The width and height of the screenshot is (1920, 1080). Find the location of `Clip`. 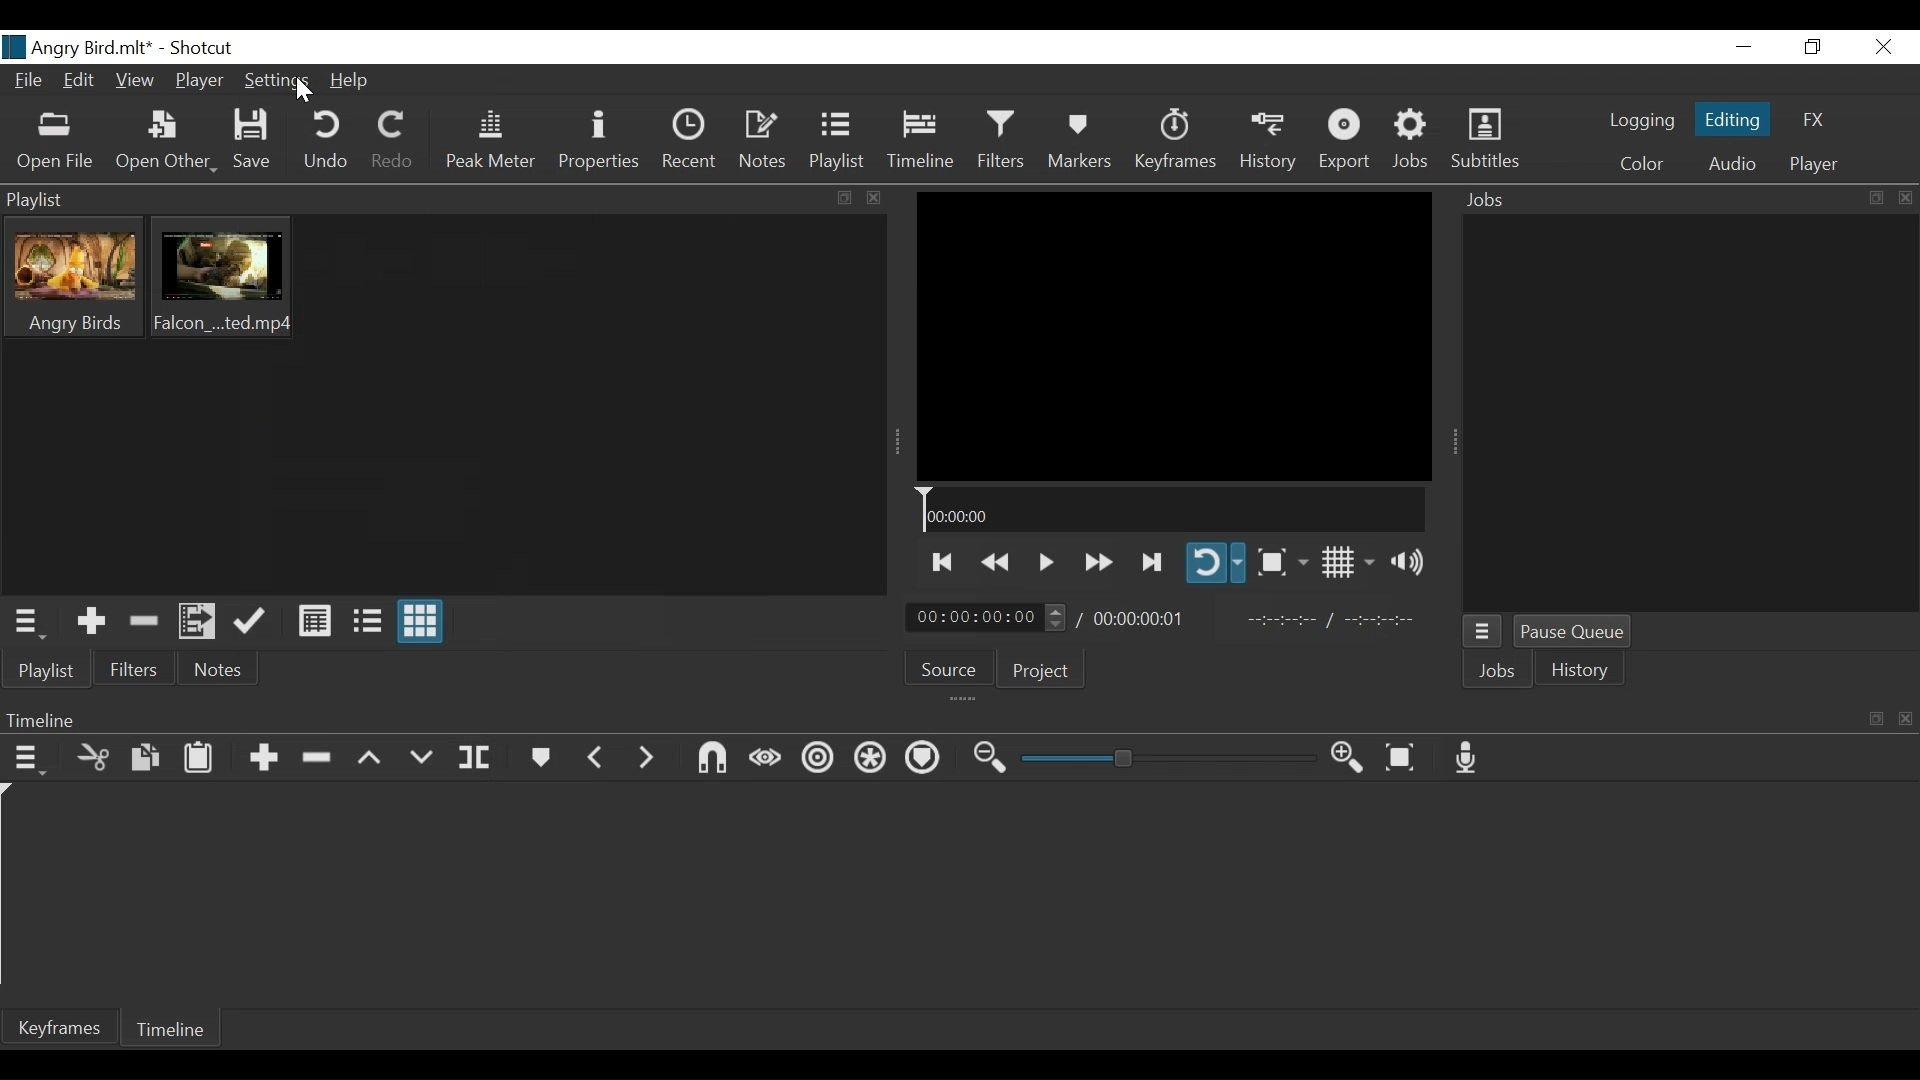

Clip is located at coordinates (76, 278).